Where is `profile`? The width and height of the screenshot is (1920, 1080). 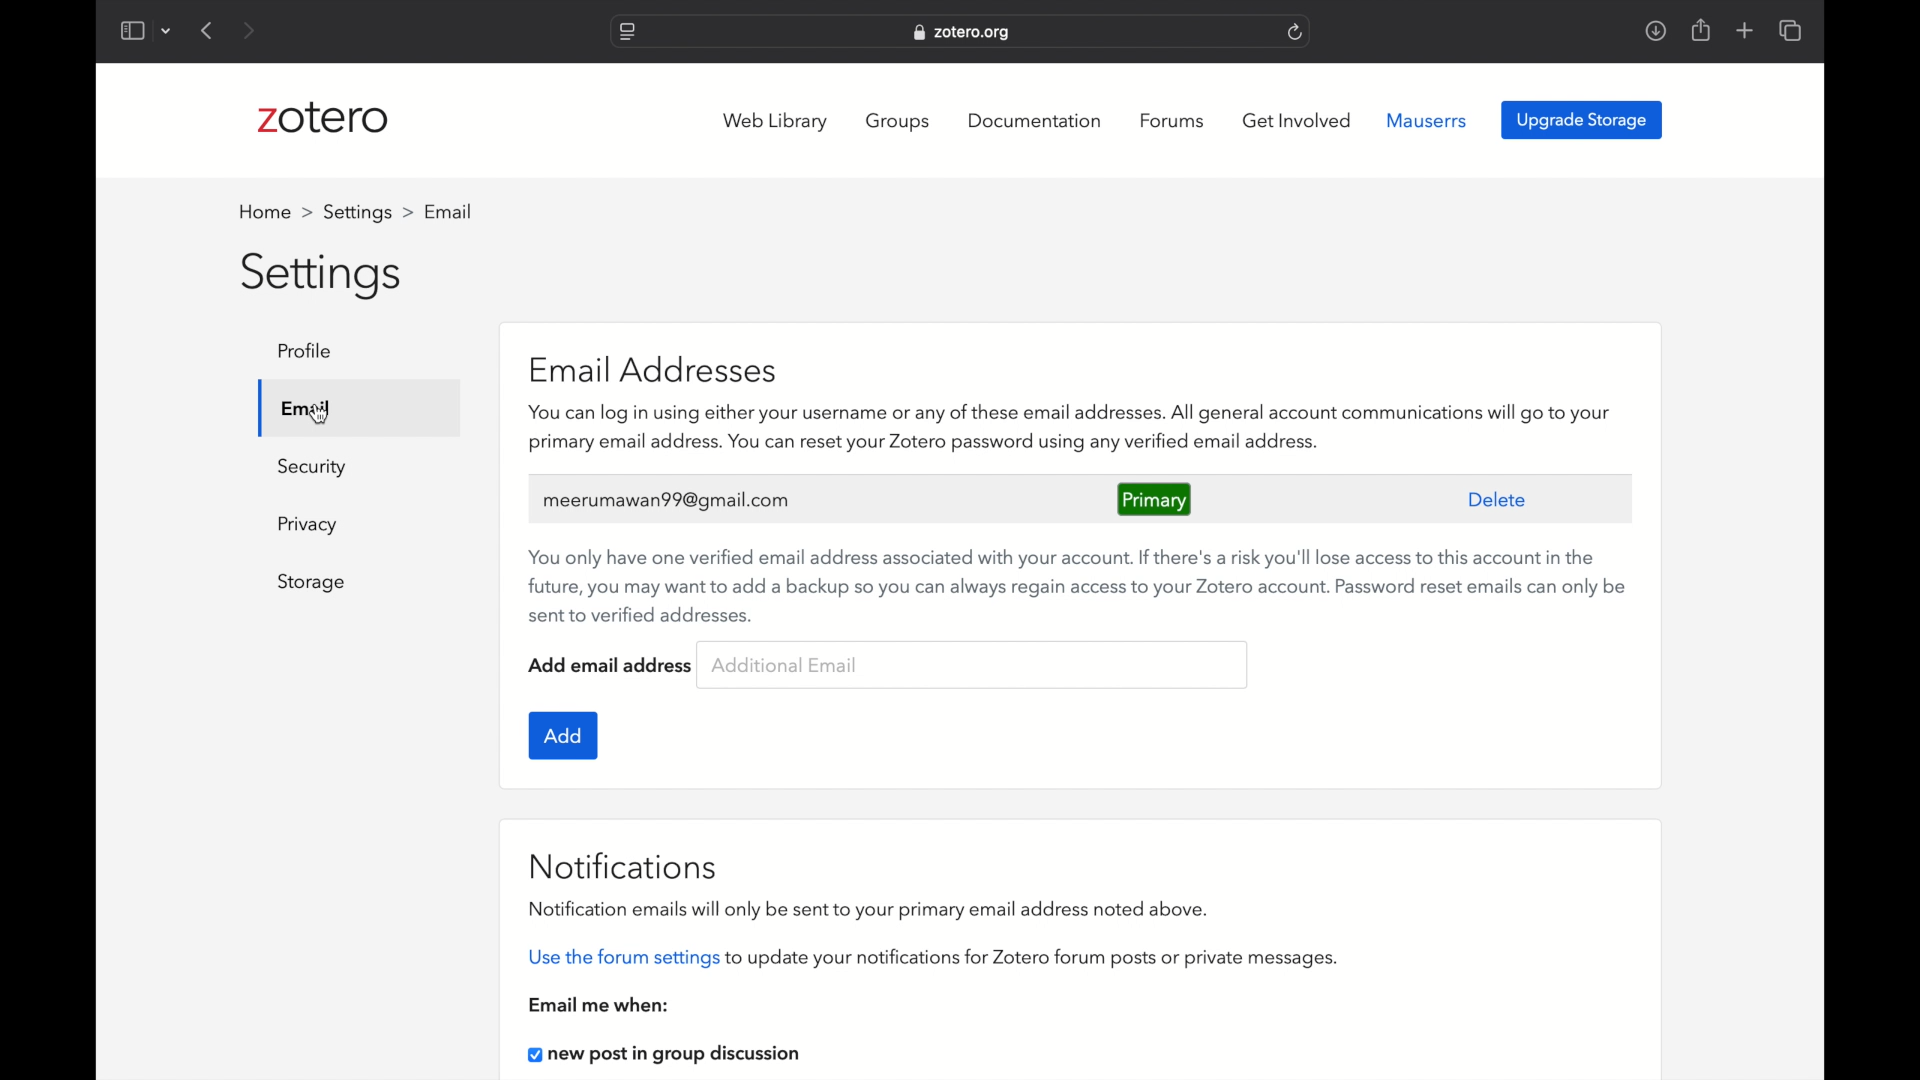
profile is located at coordinates (451, 212).